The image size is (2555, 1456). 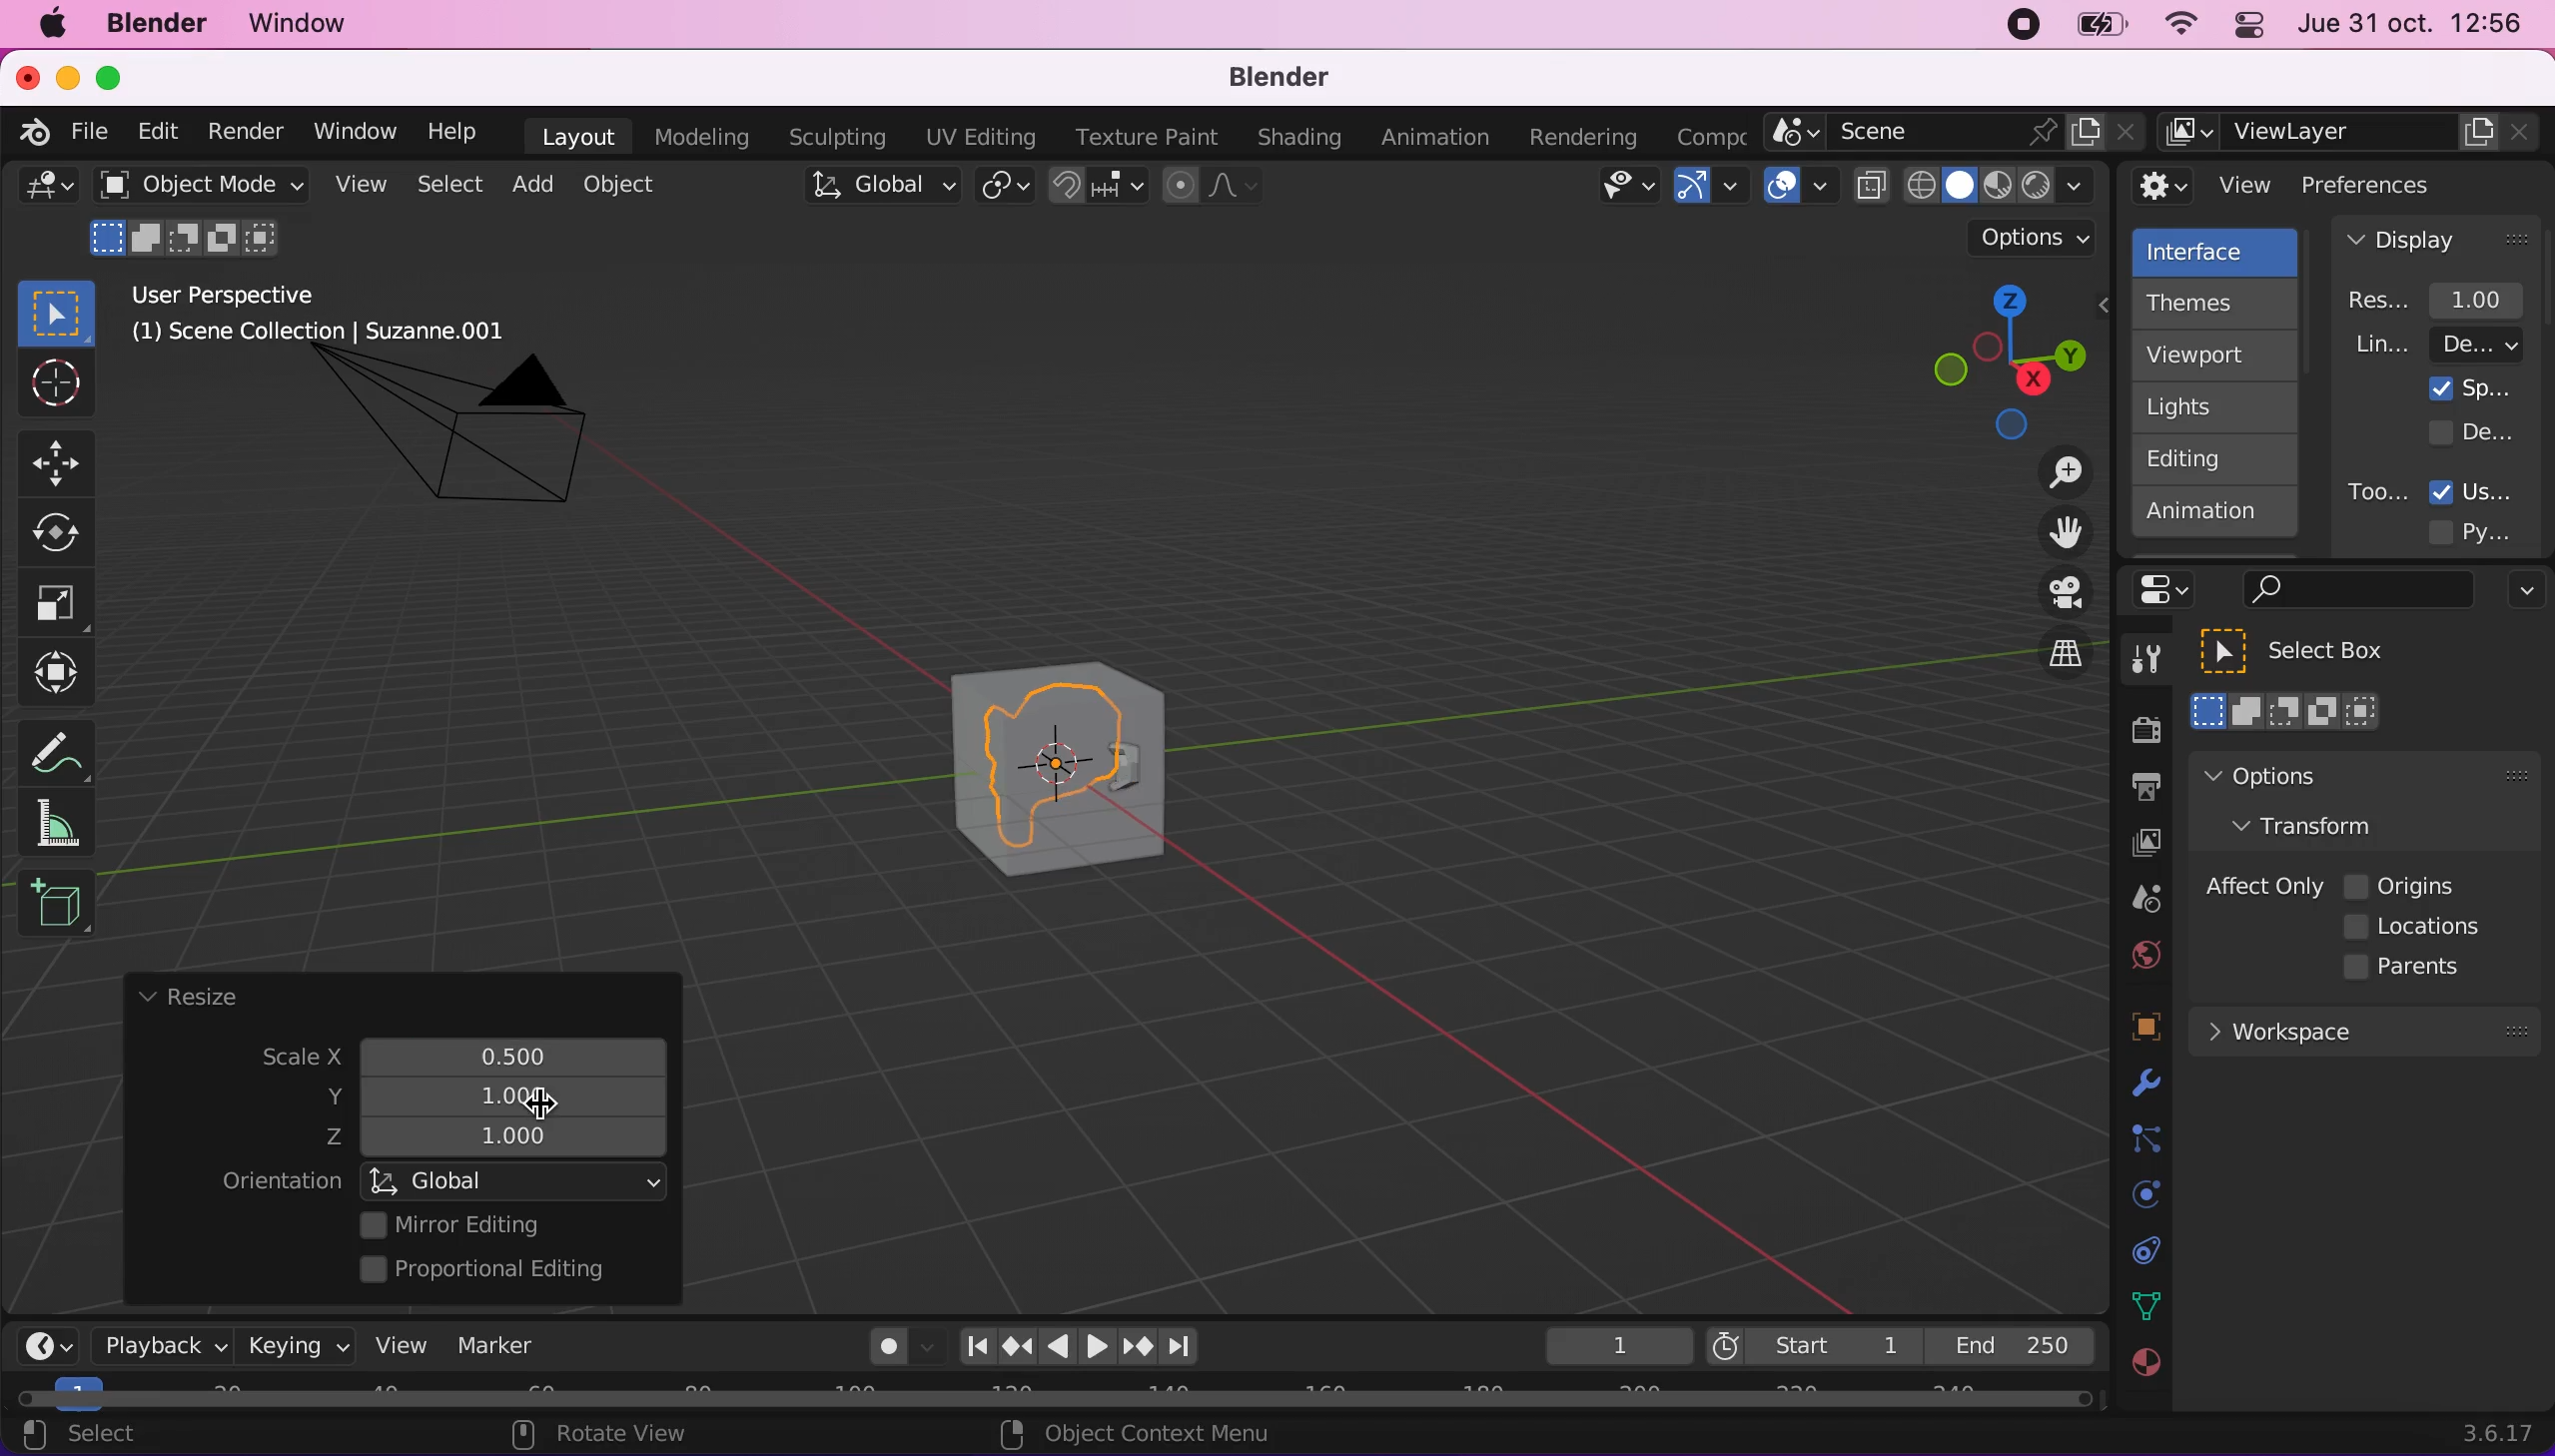 I want to click on global, so click(x=517, y=1180).